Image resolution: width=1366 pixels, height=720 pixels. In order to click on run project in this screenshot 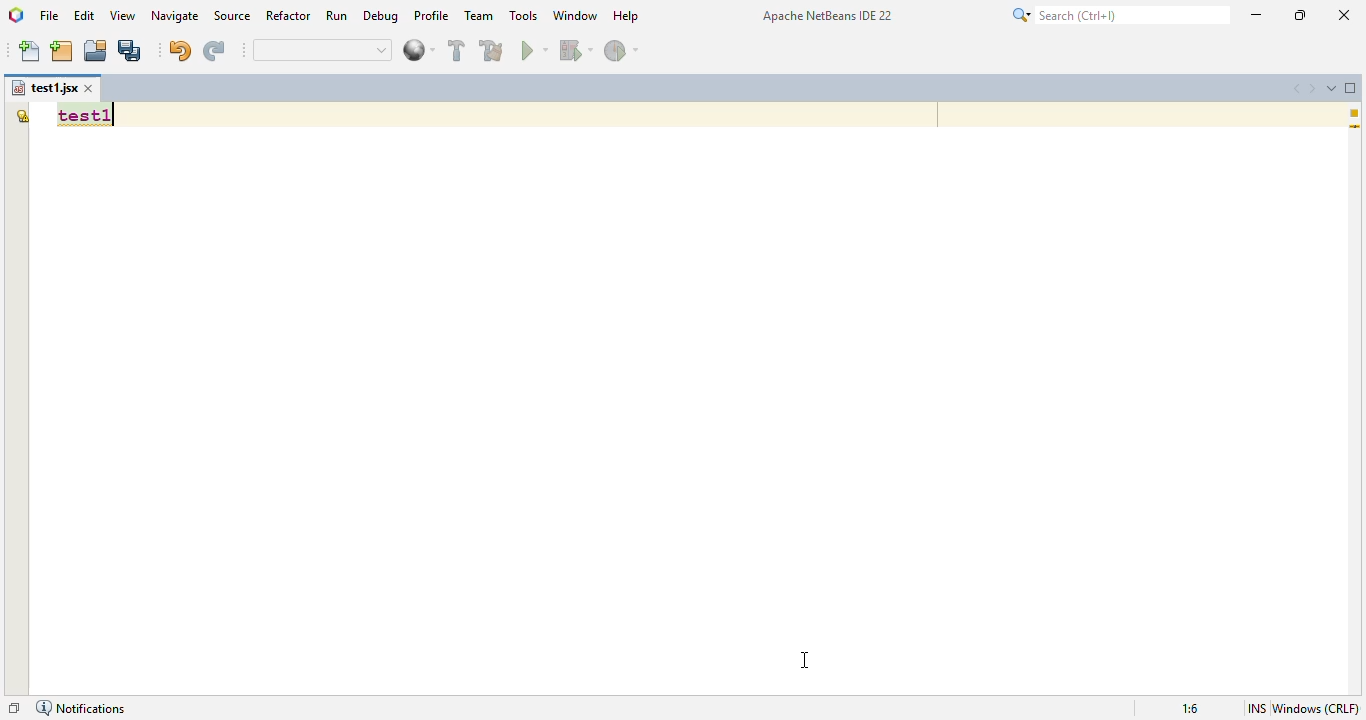, I will do `click(531, 51)`.